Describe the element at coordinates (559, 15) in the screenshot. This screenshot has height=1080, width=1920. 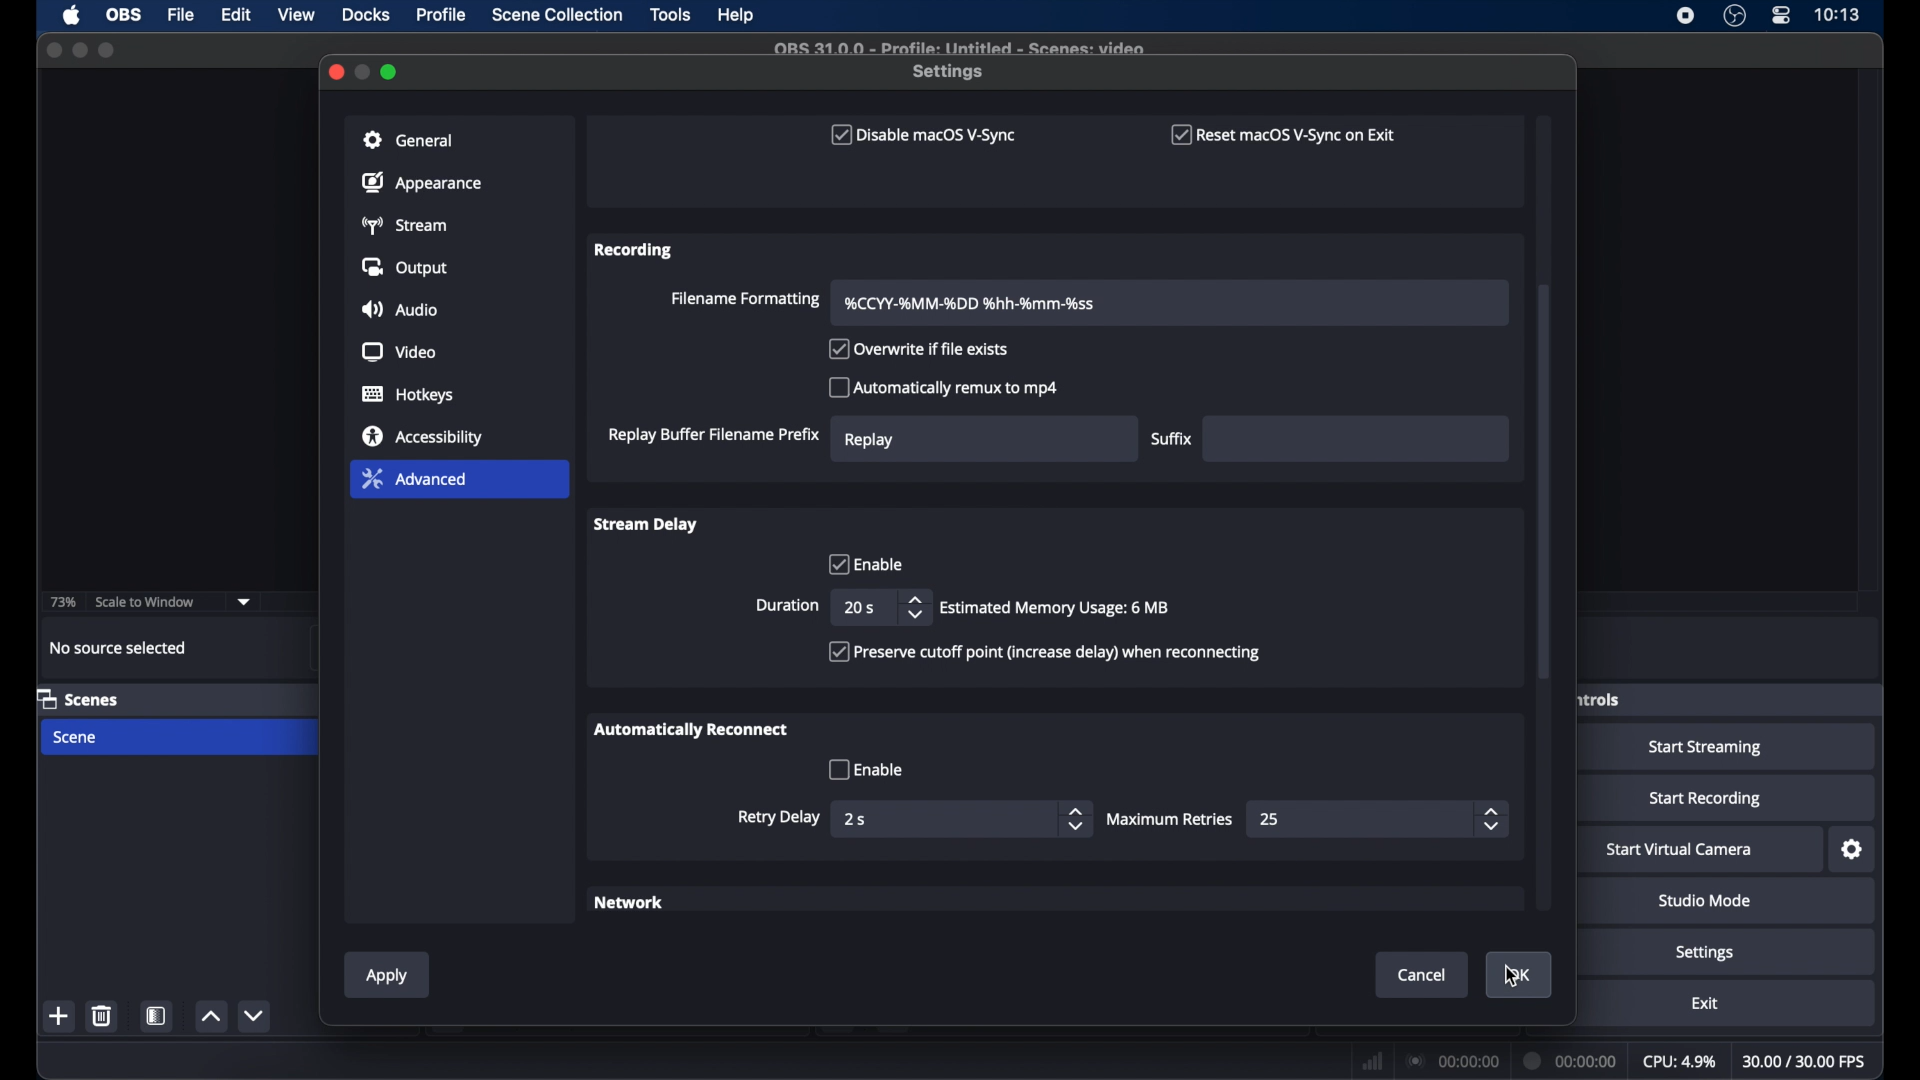
I see `scene collection` at that location.